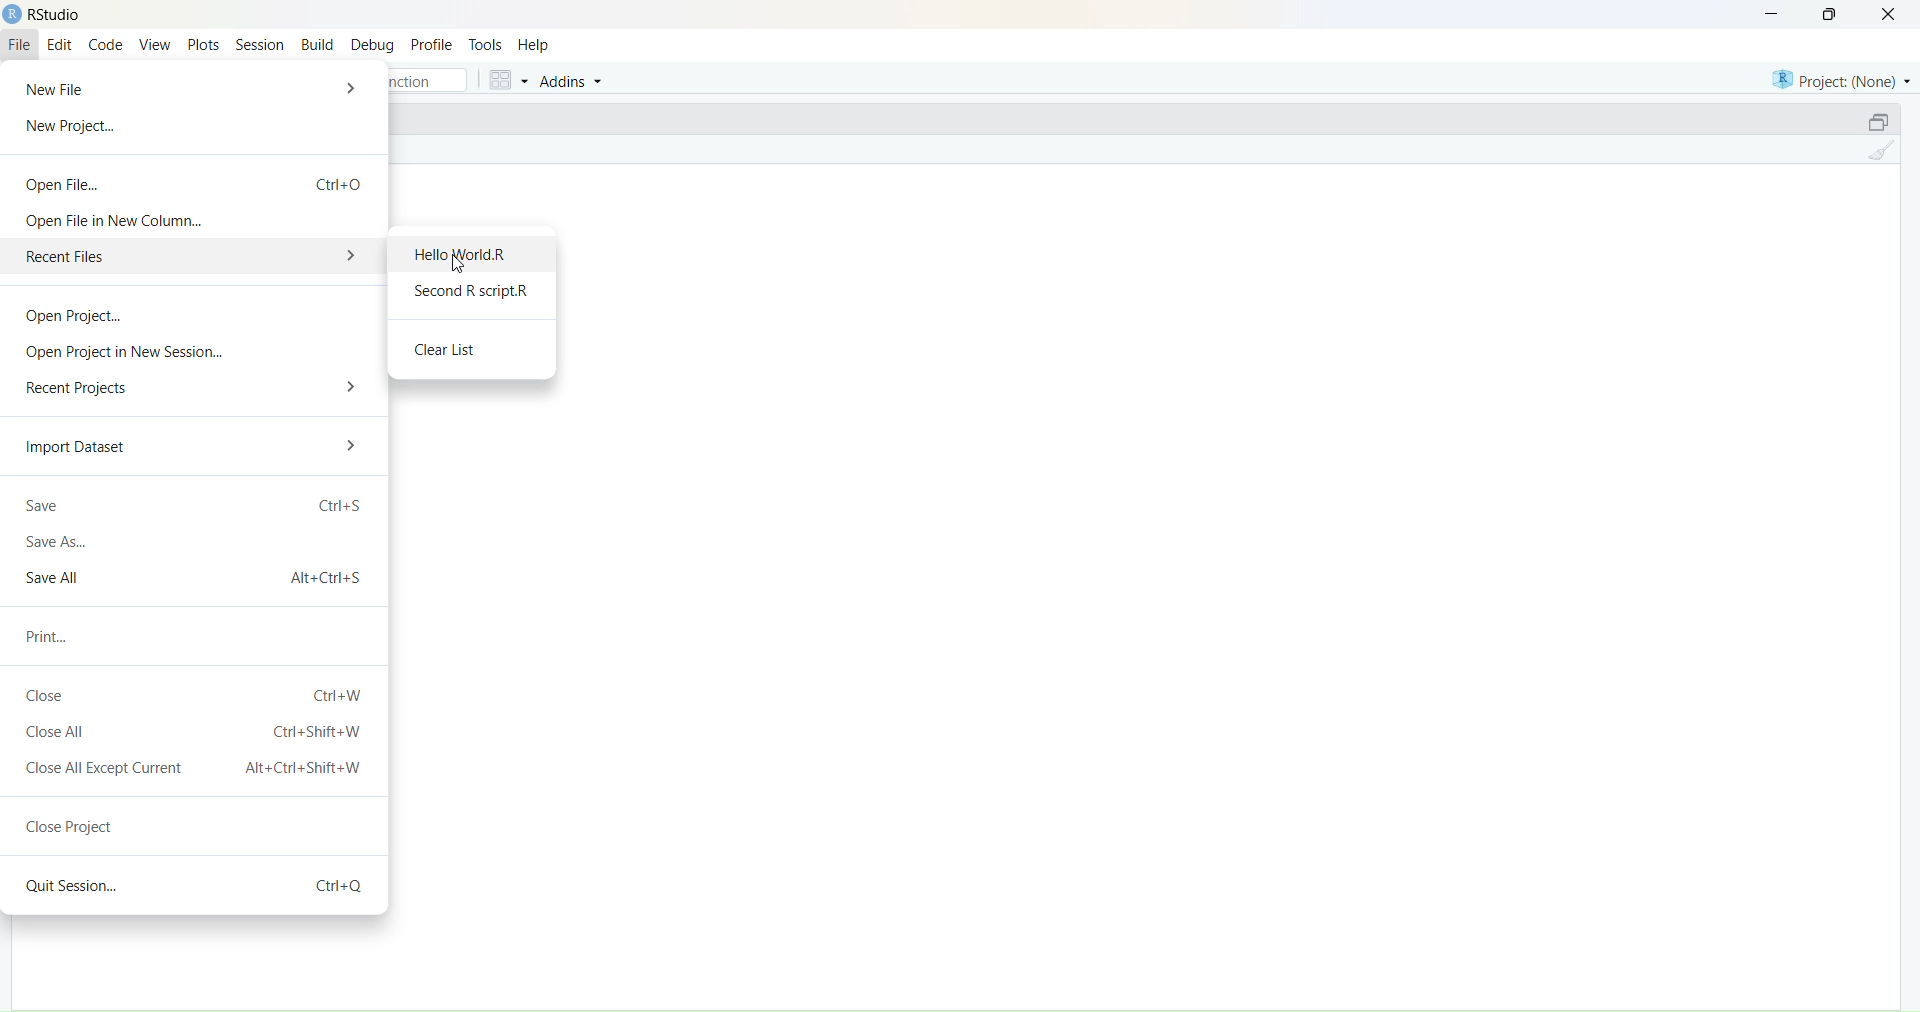 Image resolution: width=1920 pixels, height=1012 pixels. Describe the element at coordinates (21, 43) in the screenshot. I see `File` at that location.